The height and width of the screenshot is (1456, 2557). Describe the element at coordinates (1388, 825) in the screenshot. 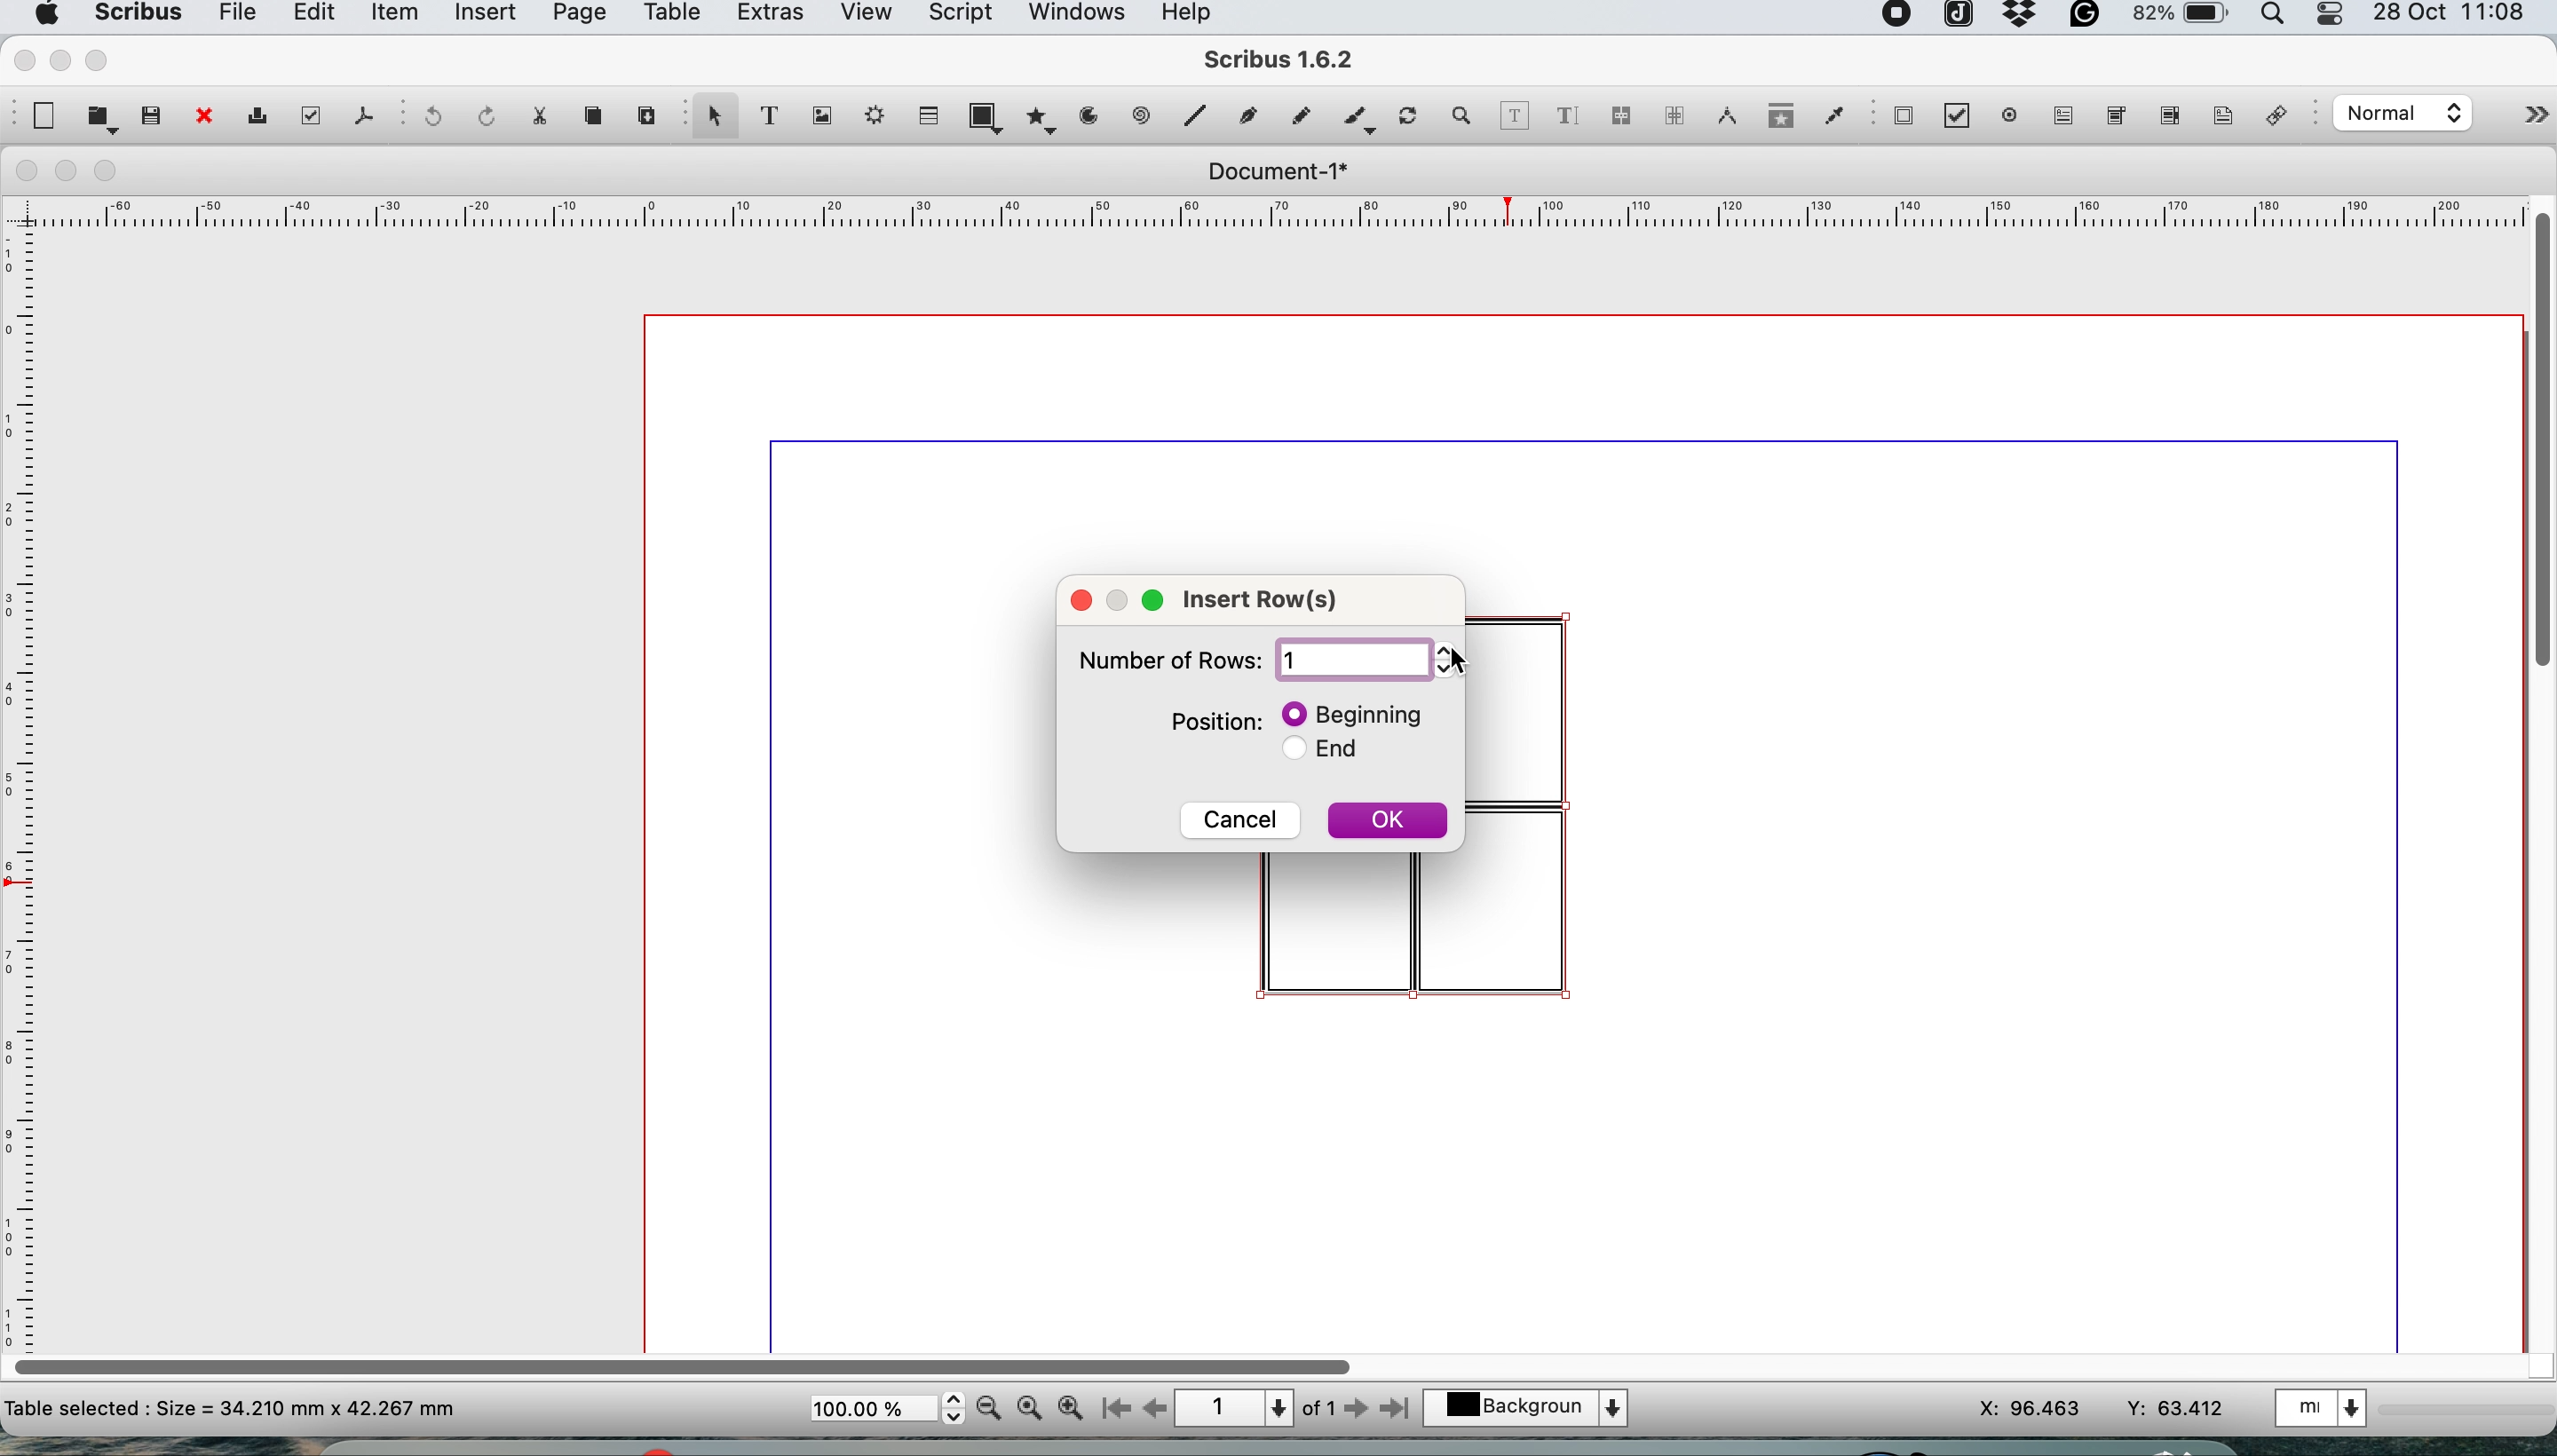

I see `ok` at that location.